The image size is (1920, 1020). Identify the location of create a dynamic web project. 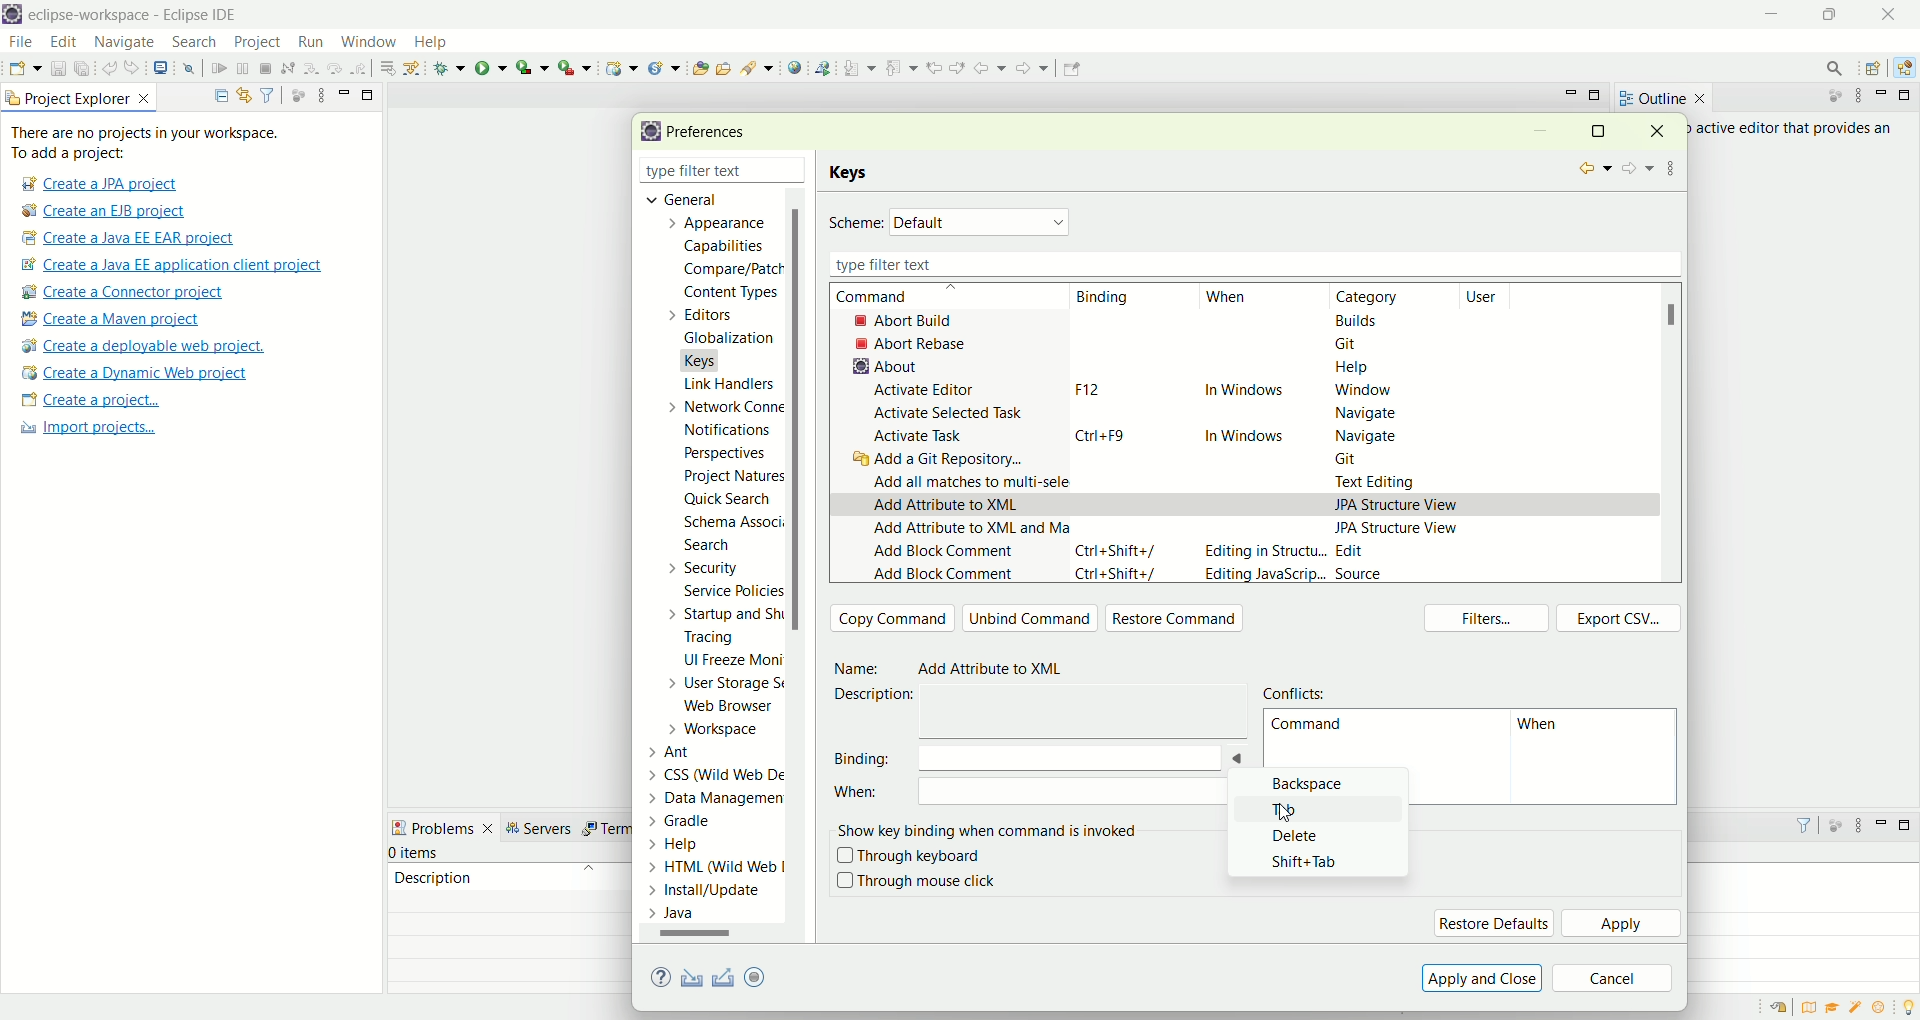
(133, 373).